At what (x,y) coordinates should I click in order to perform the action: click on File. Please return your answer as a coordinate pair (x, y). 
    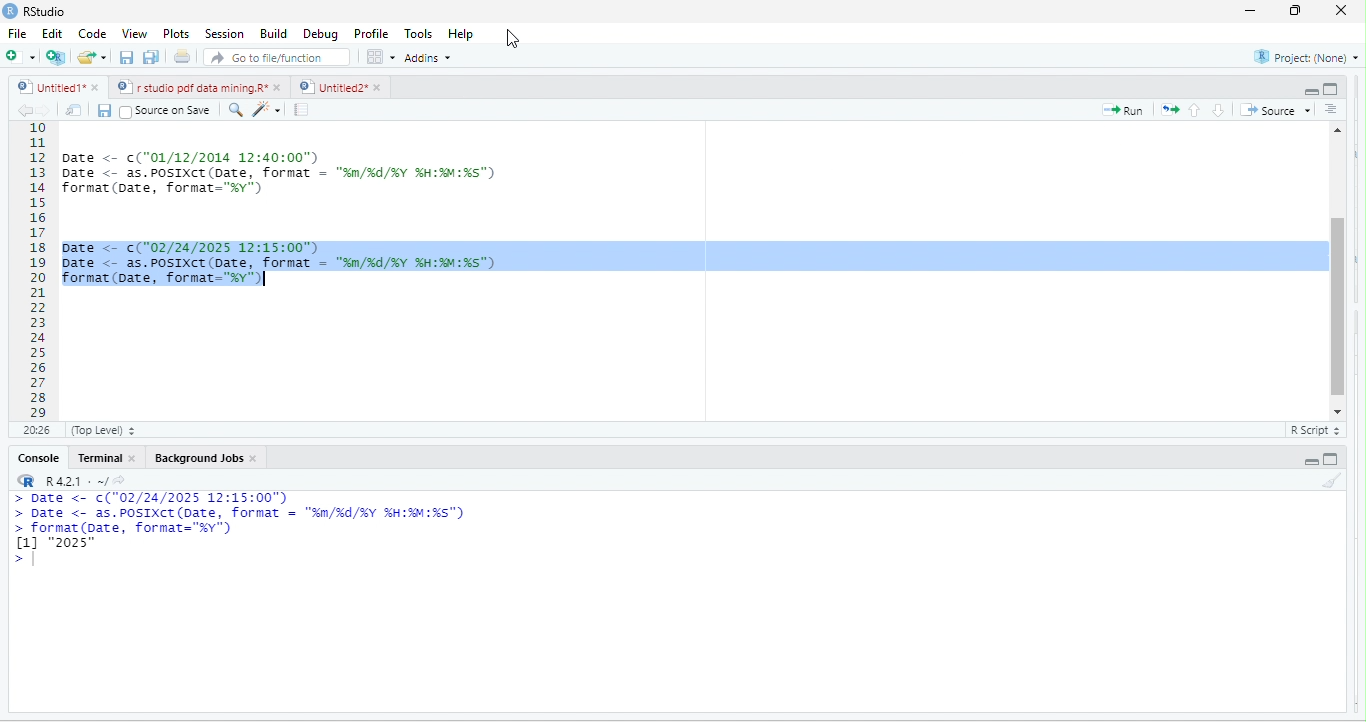
    Looking at the image, I should click on (16, 35).